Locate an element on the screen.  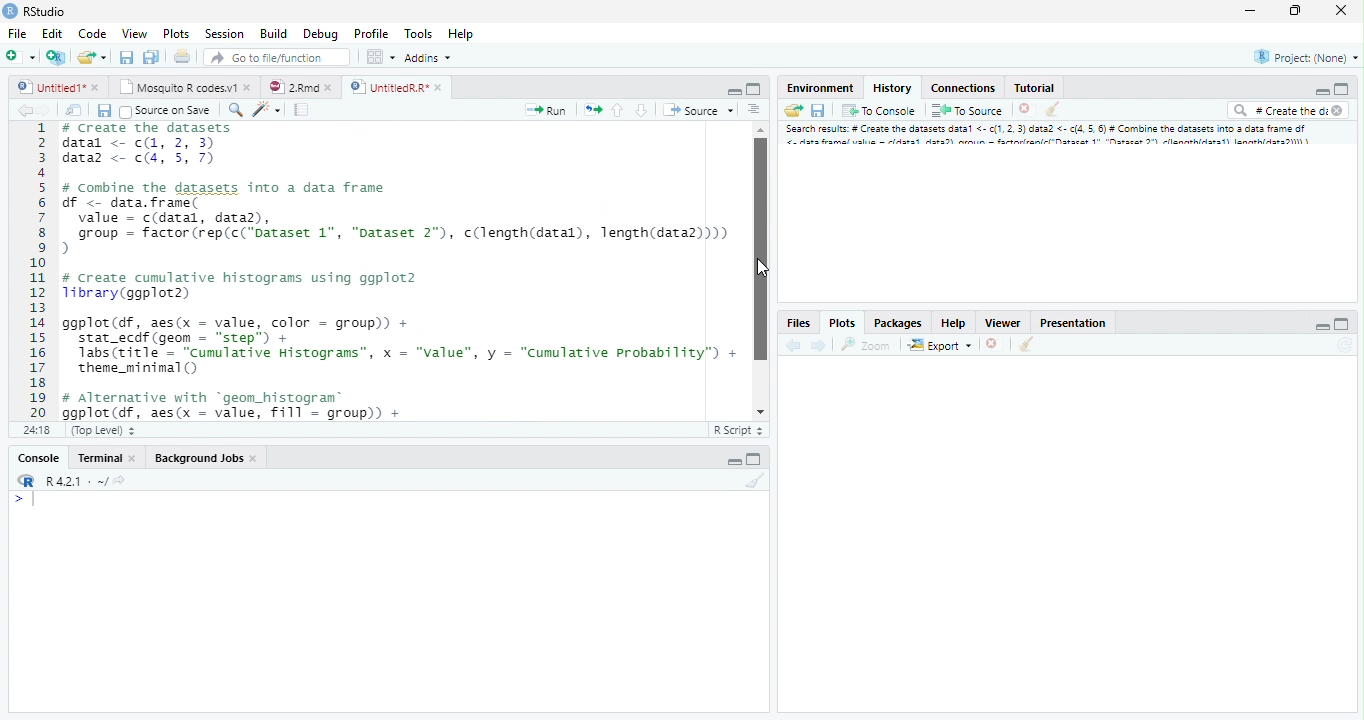
Zoom is located at coordinates (864, 346).